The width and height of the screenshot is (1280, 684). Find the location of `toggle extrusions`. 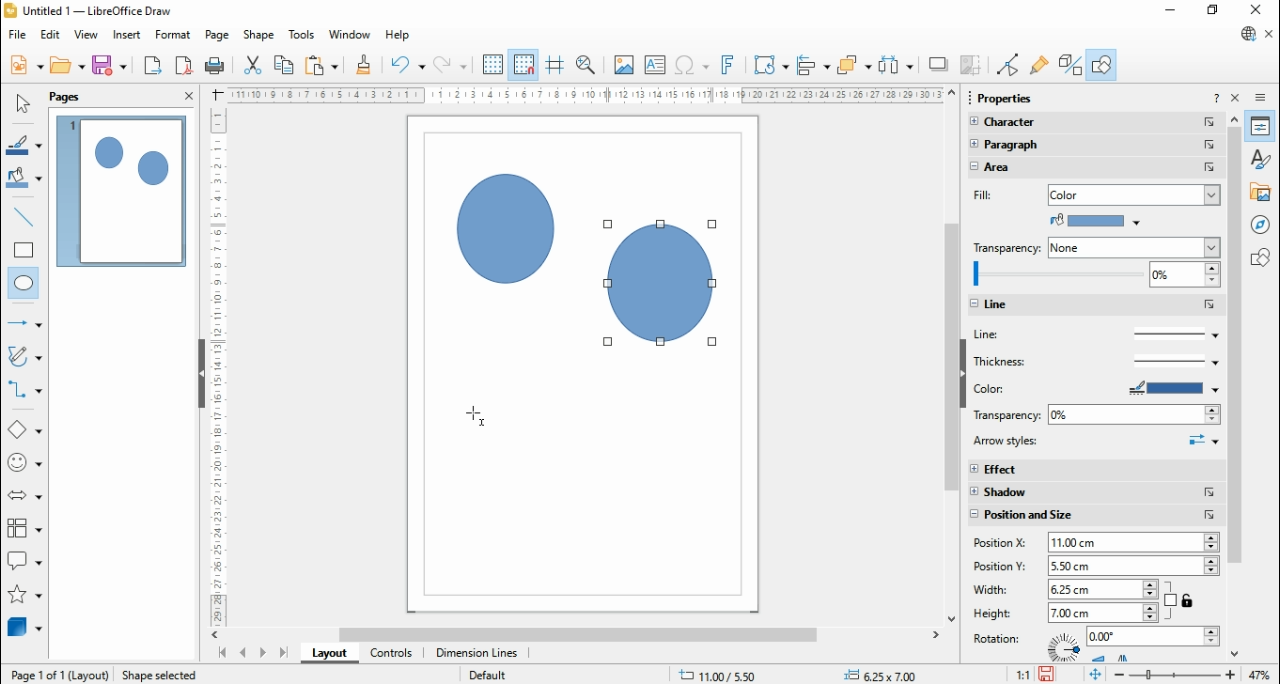

toggle extrusions is located at coordinates (1070, 64).